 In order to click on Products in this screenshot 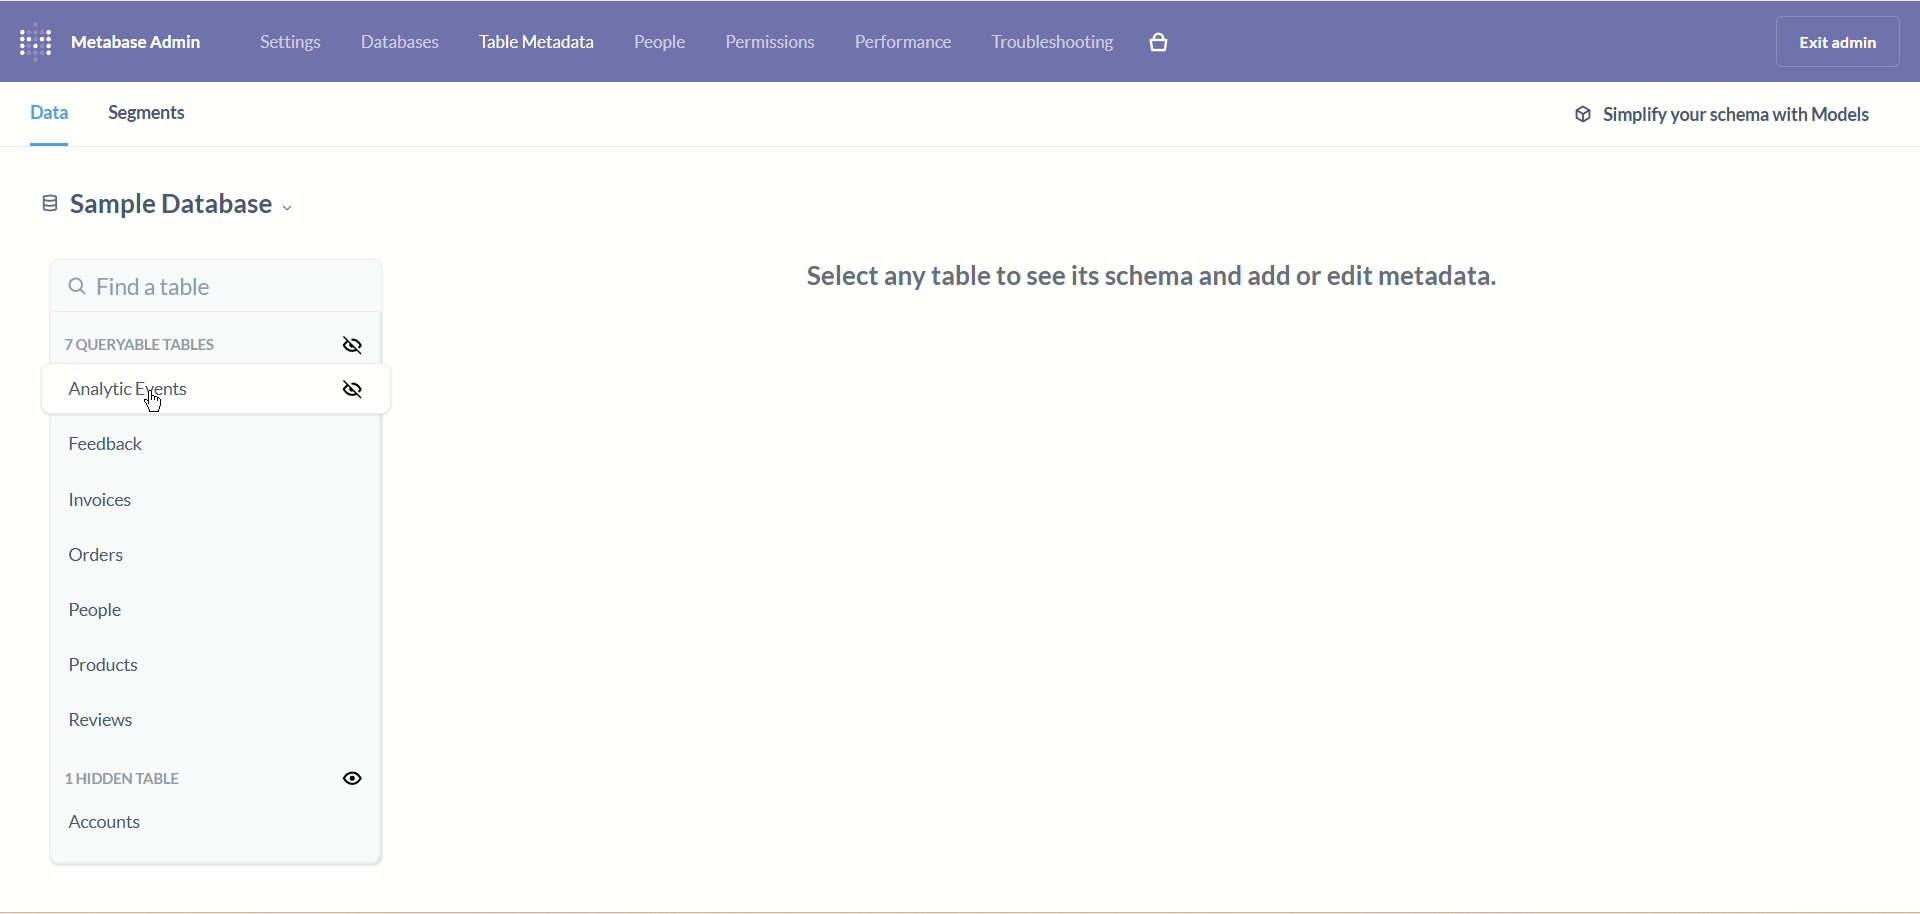, I will do `click(128, 665)`.